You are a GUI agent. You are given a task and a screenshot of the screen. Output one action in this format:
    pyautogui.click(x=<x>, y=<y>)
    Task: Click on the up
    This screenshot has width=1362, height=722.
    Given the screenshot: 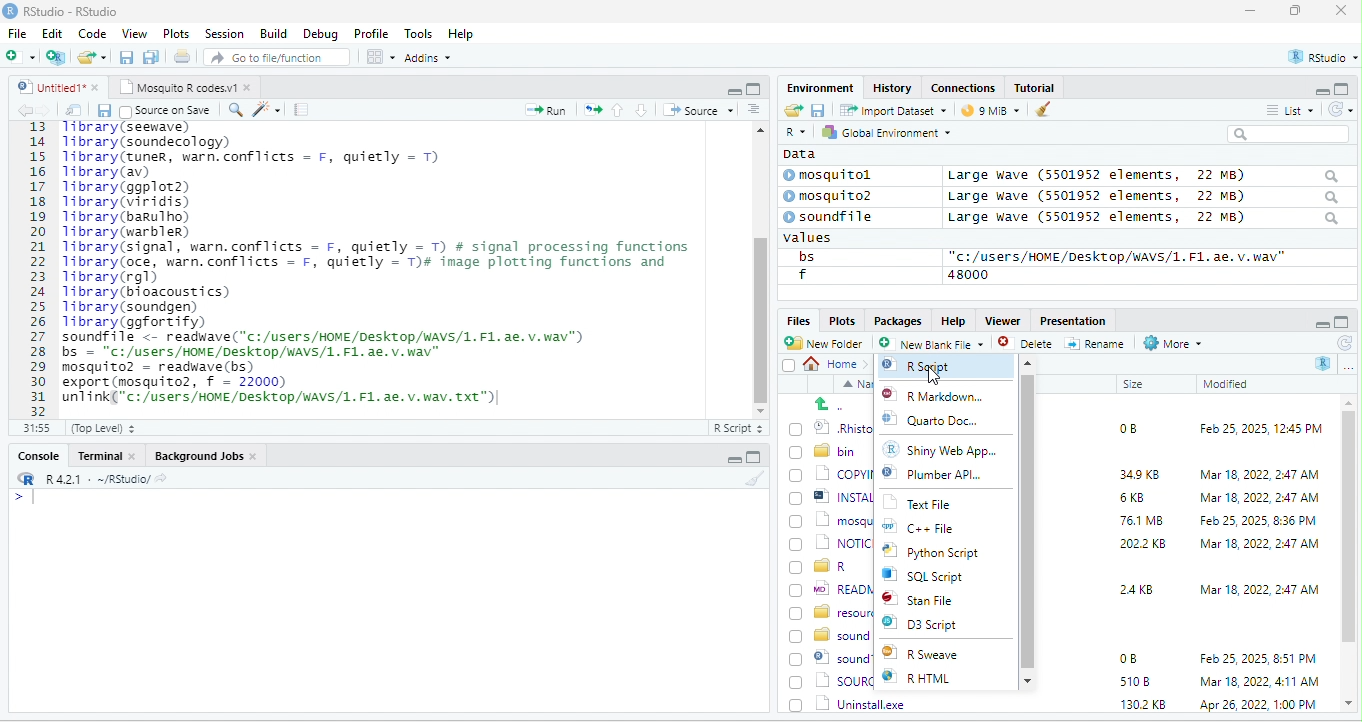 What is the action you would take?
    pyautogui.click(x=619, y=109)
    